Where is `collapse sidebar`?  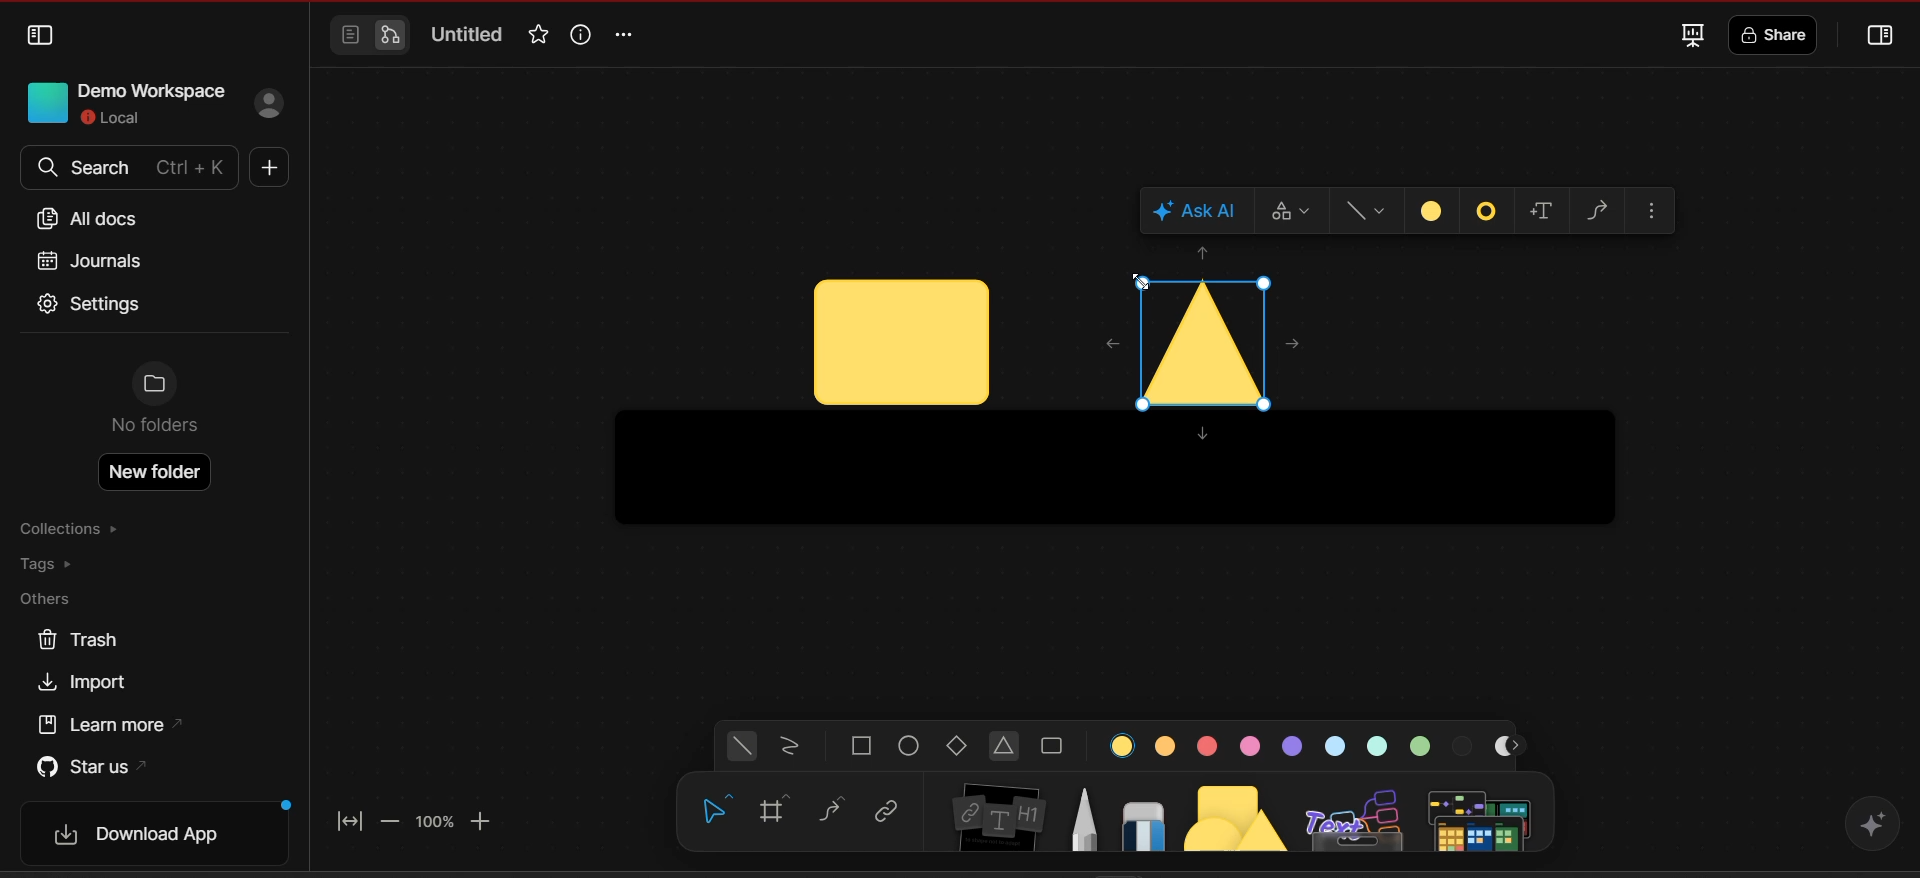 collapse sidebar is located at coordinates (41, 36).